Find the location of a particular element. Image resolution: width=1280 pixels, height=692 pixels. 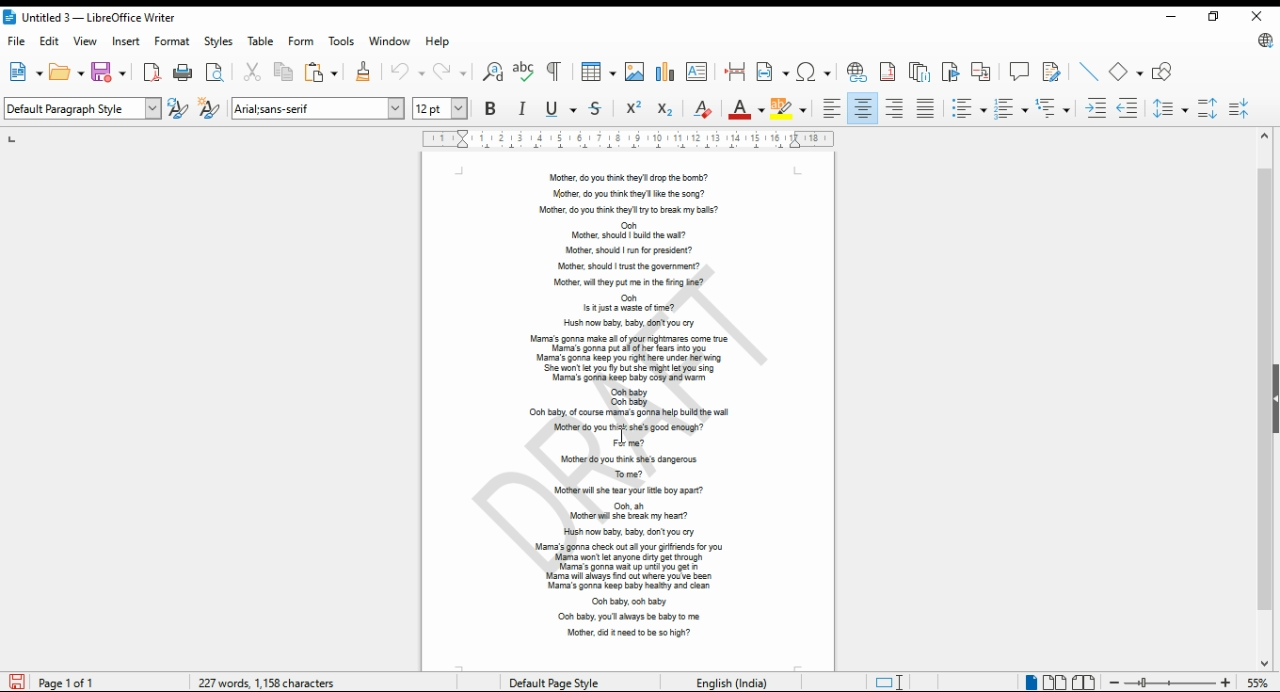

increase indent is located at coordinates (1095, 108).